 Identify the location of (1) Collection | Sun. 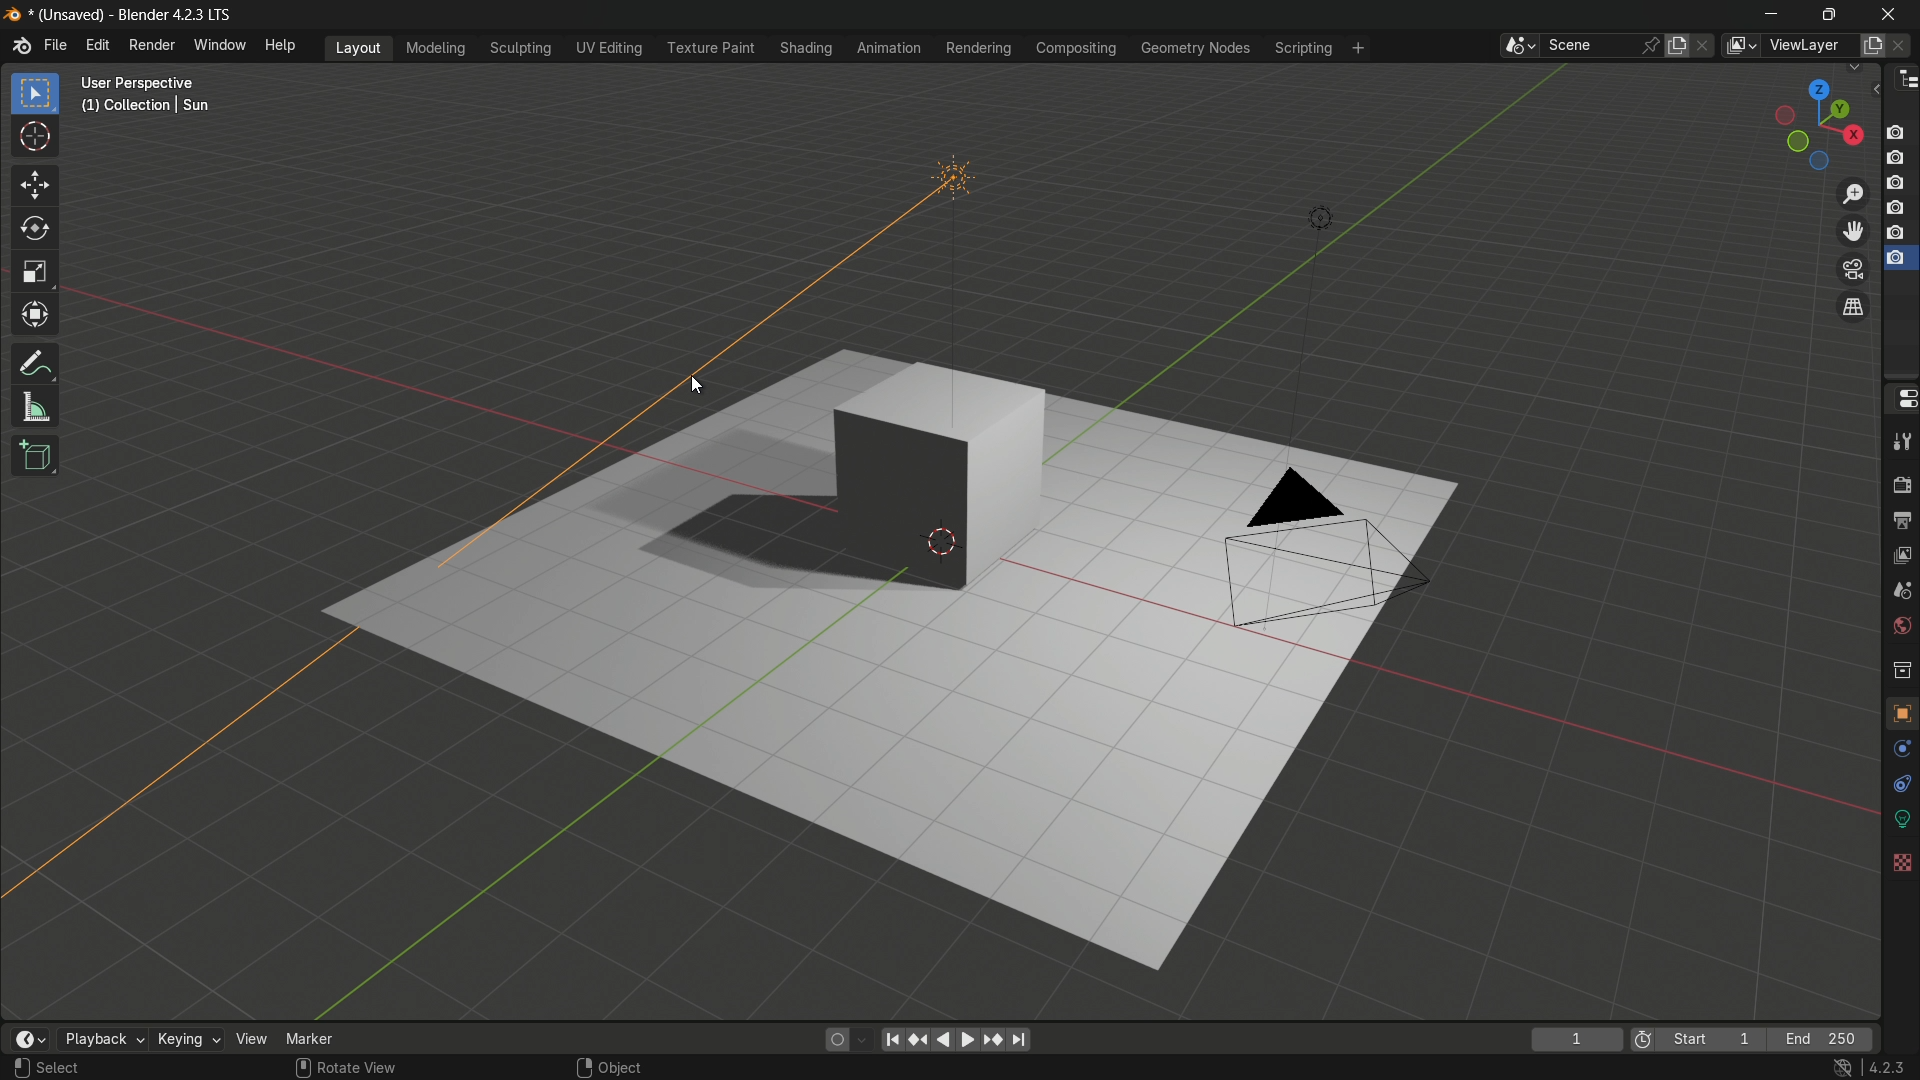
(147, 106).